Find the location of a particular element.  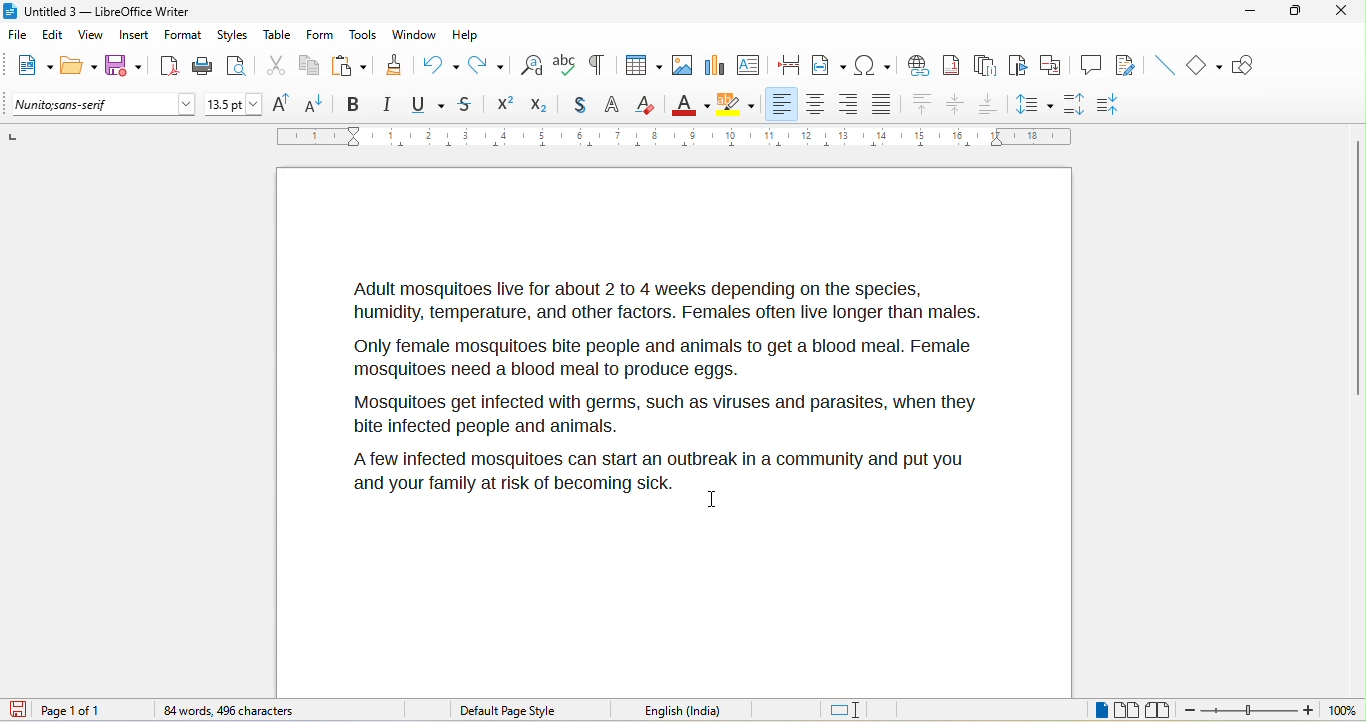

form is located at coordinates (319, 34).